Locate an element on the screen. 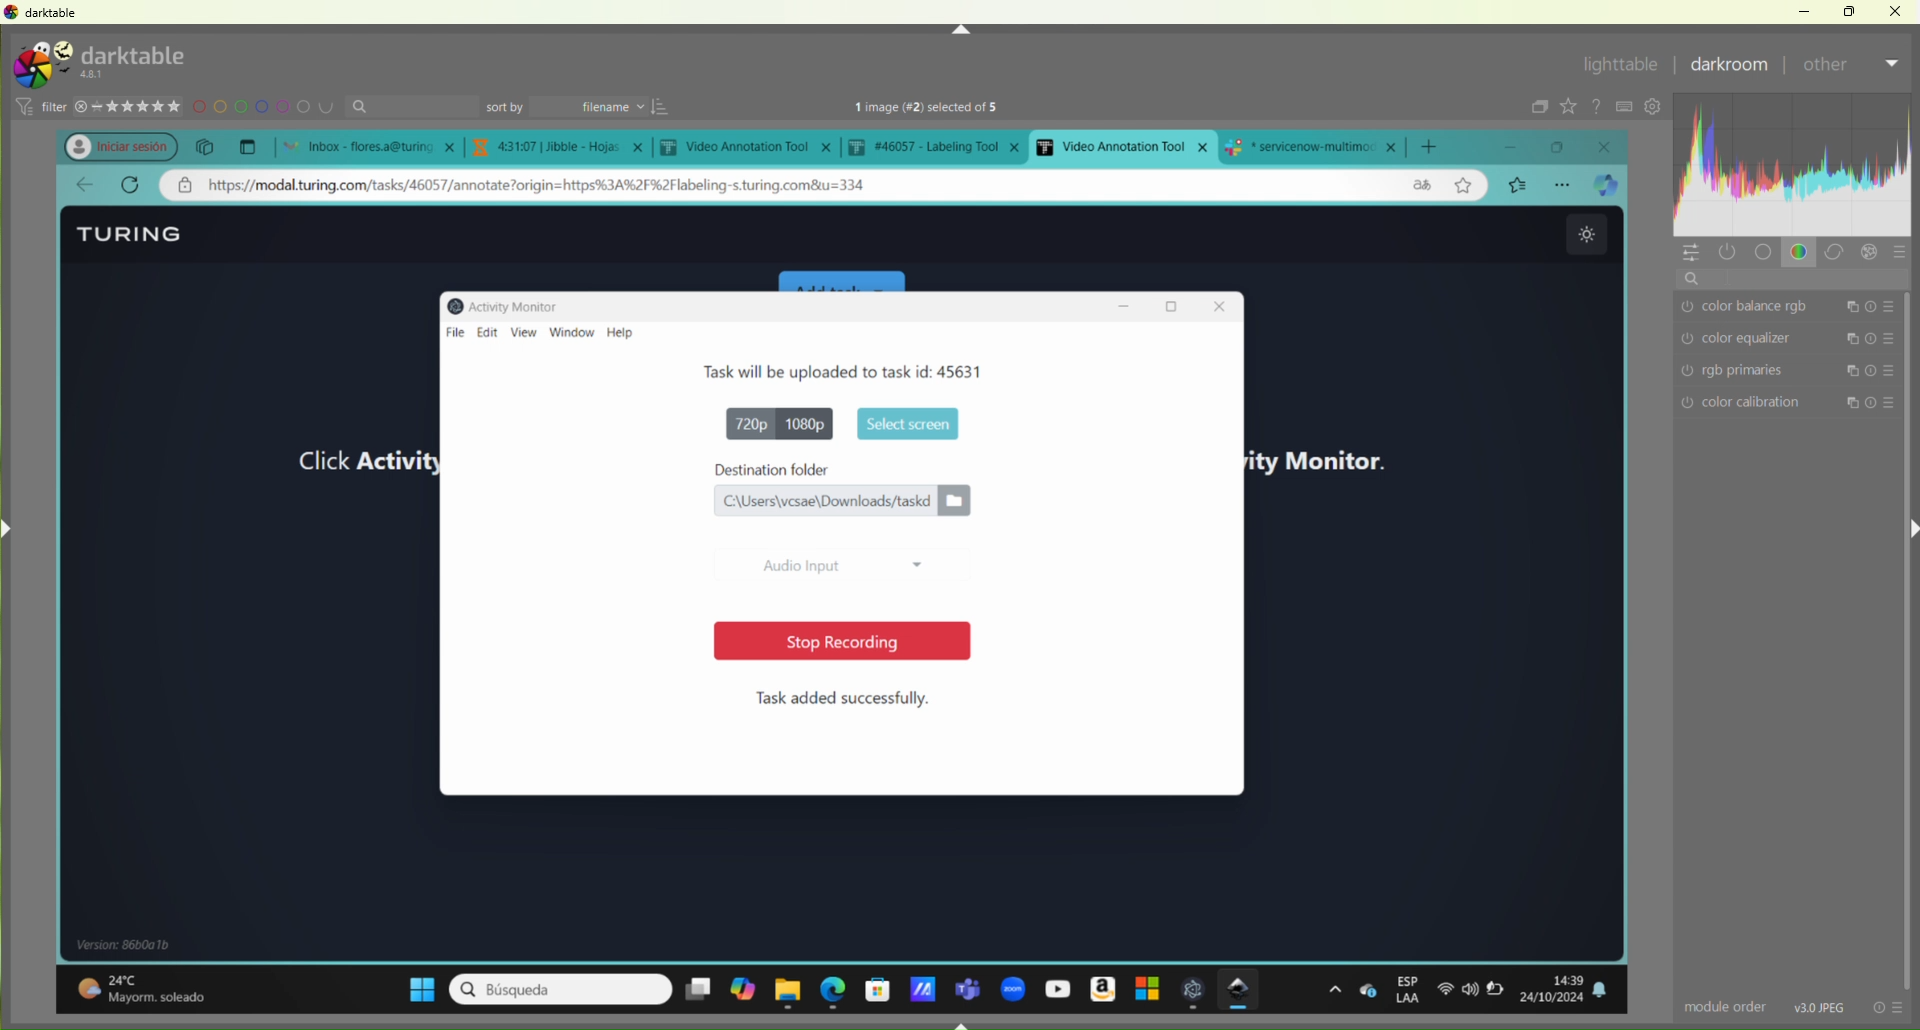  open tabs is located at coordinates (364, 145).